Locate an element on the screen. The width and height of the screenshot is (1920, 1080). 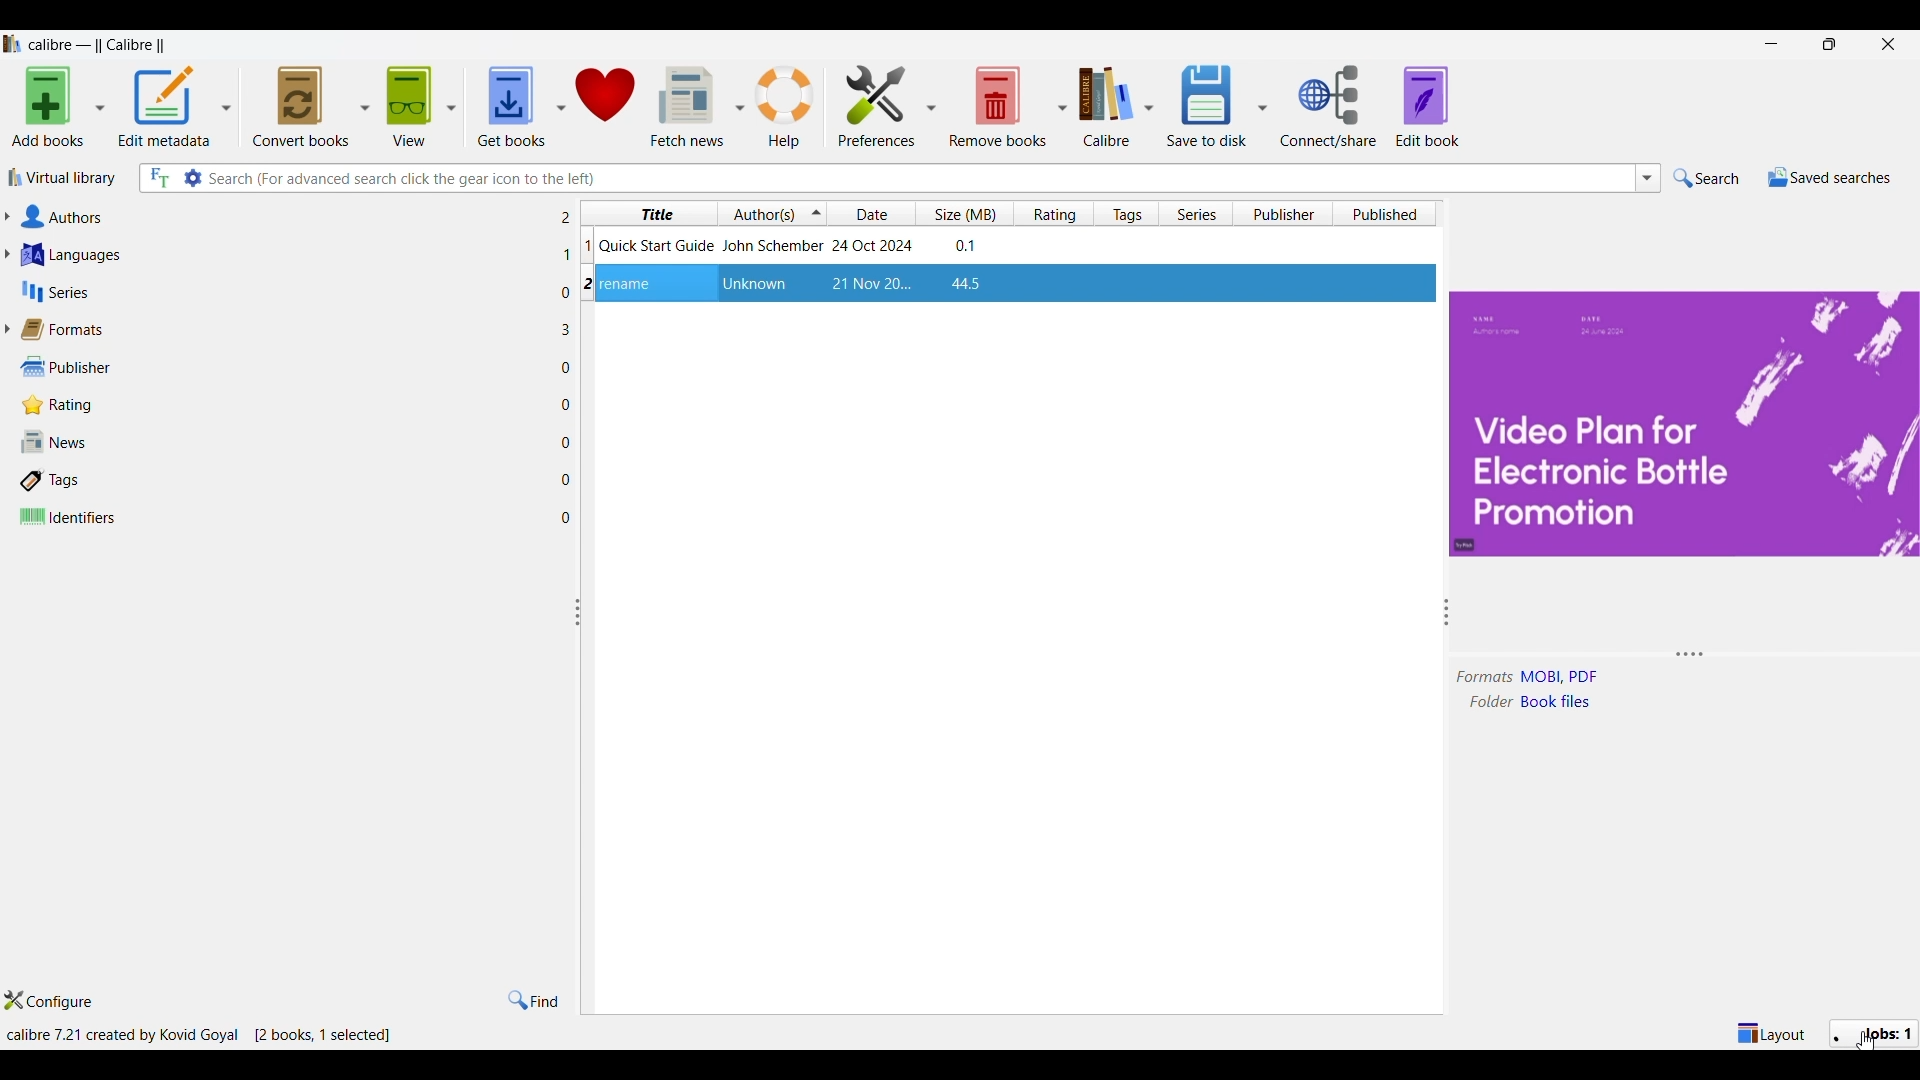
Add books is located at coordinates (47, 107).